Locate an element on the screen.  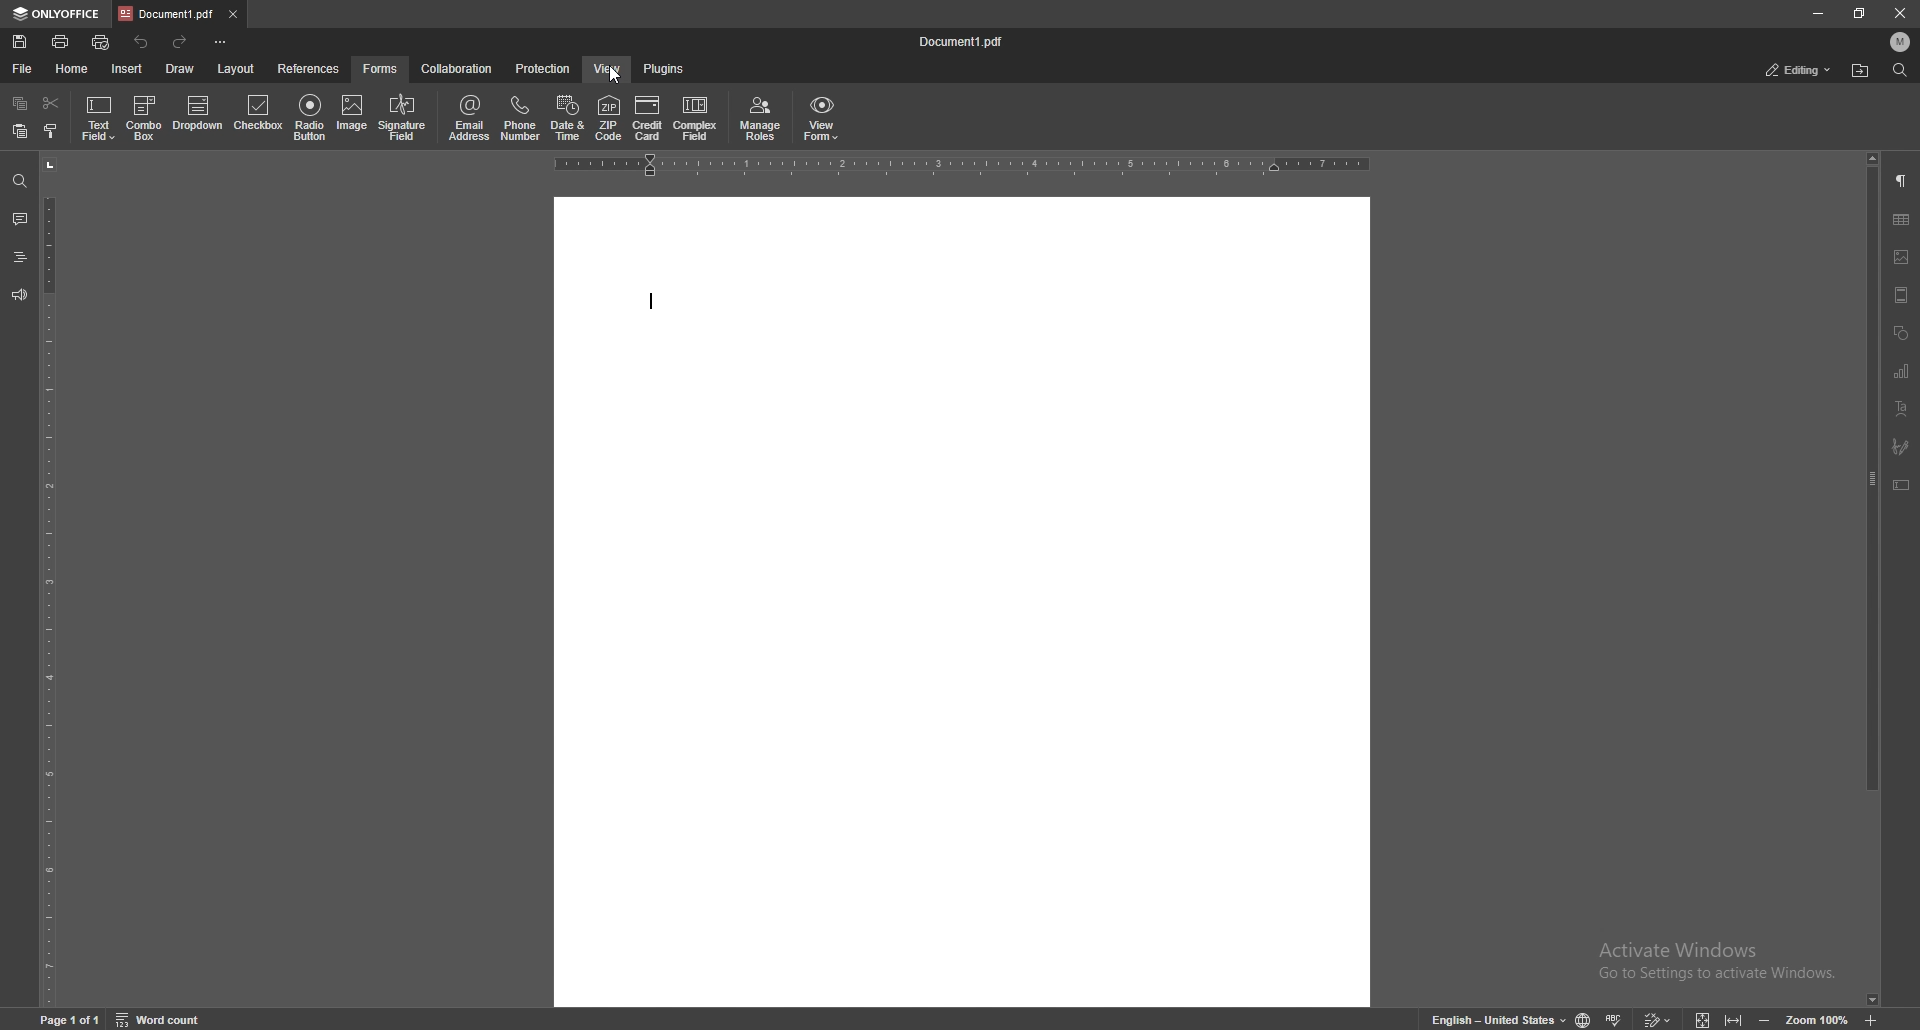
manage roles is located at coordinates (761, 118).